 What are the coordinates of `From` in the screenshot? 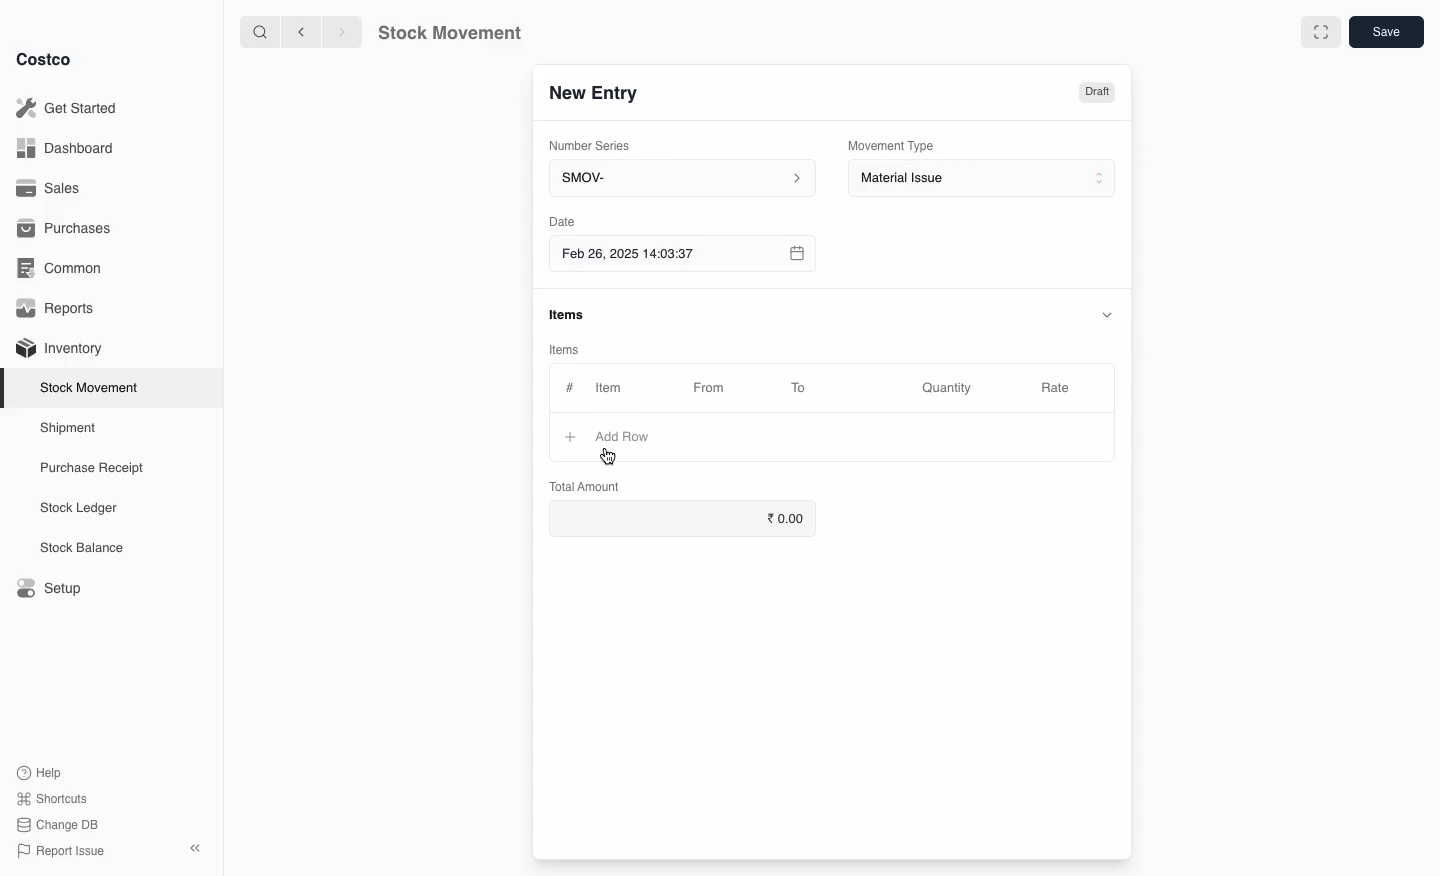 It's located at (716, 391).